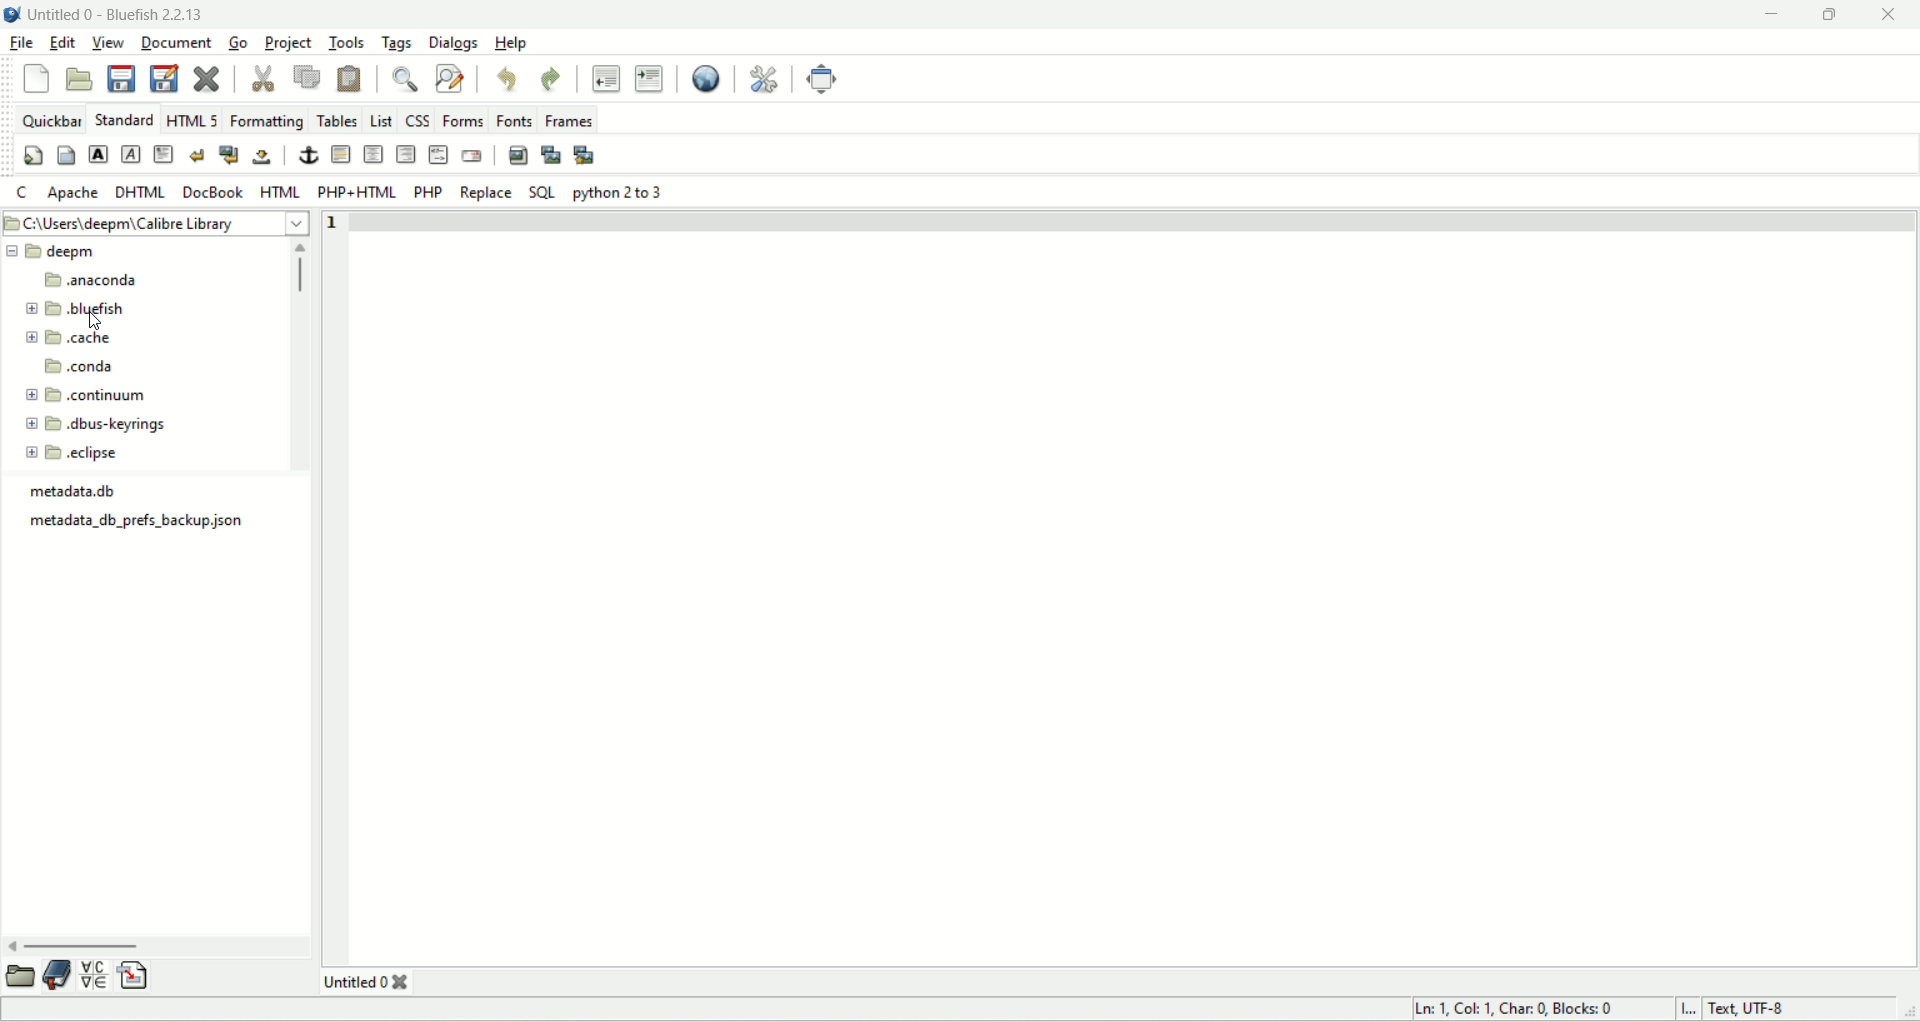 The image size is (1920, 1022). Describe the element at coordinates (199, 153) in the screenshot. I see `break` at that location.